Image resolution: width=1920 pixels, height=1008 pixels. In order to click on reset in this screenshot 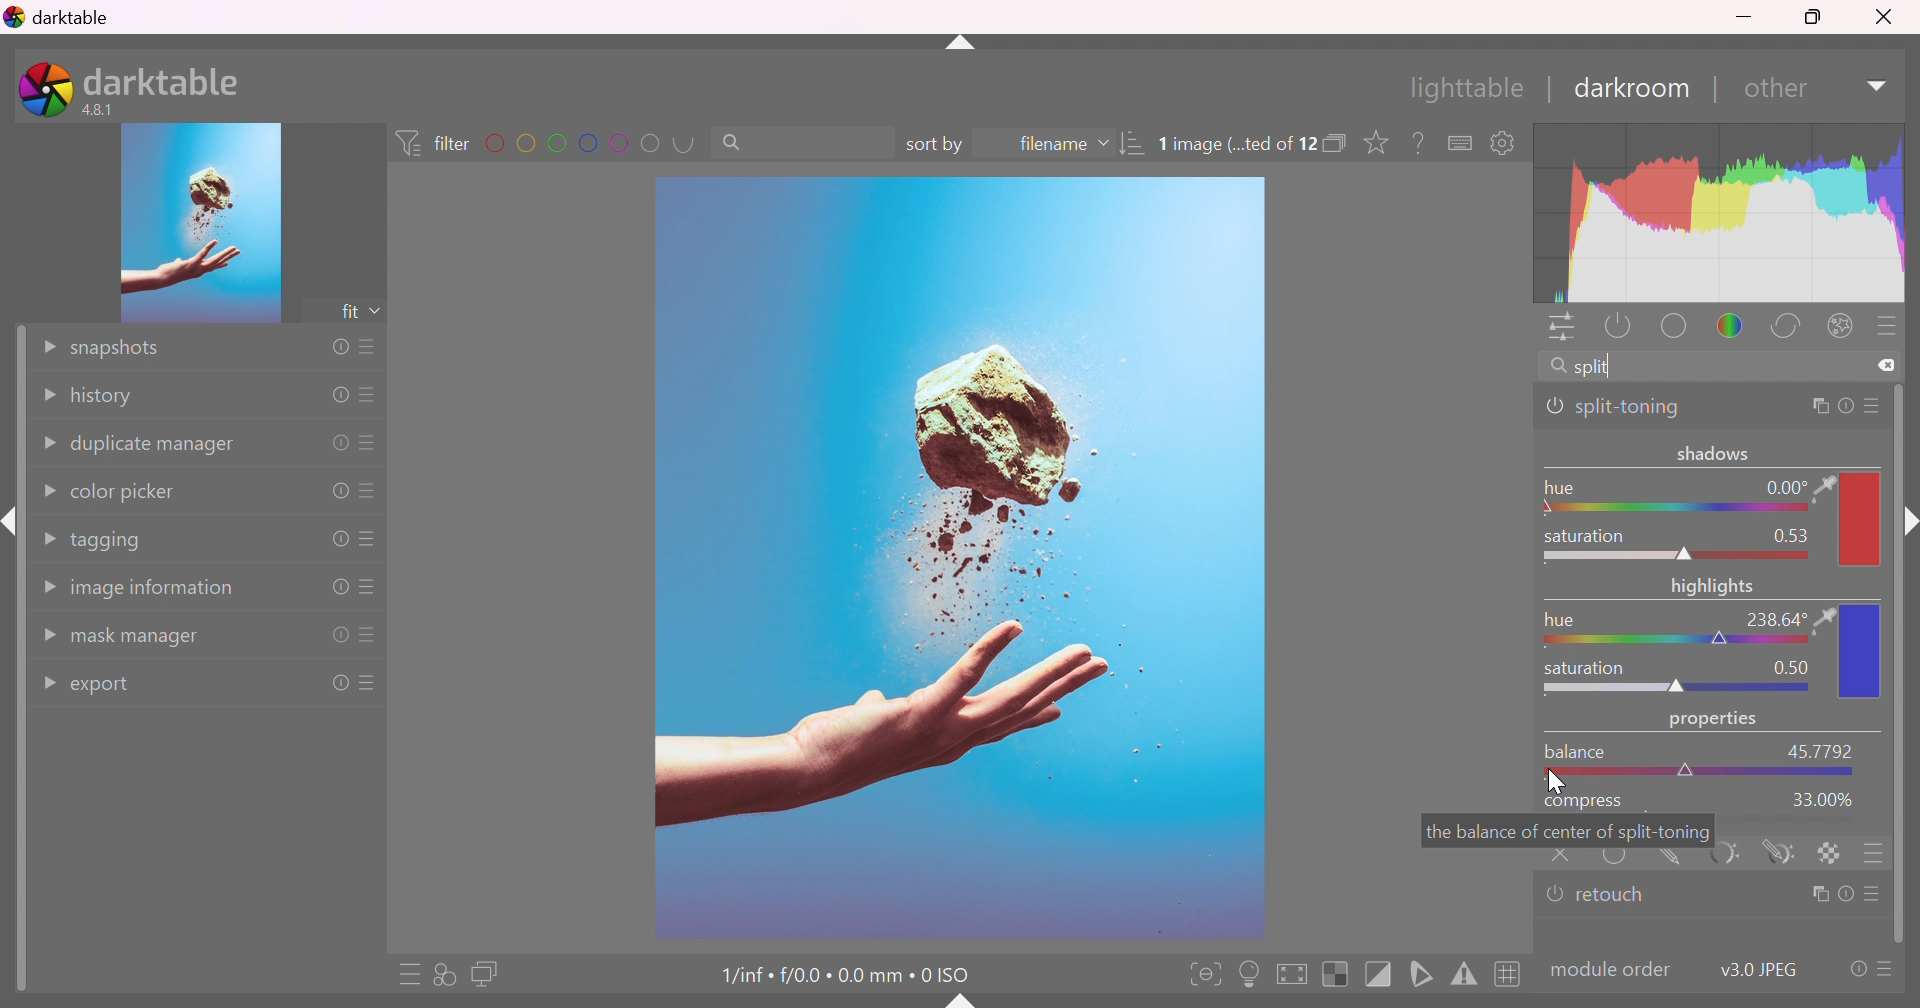, I will do `click(340, 634)`.